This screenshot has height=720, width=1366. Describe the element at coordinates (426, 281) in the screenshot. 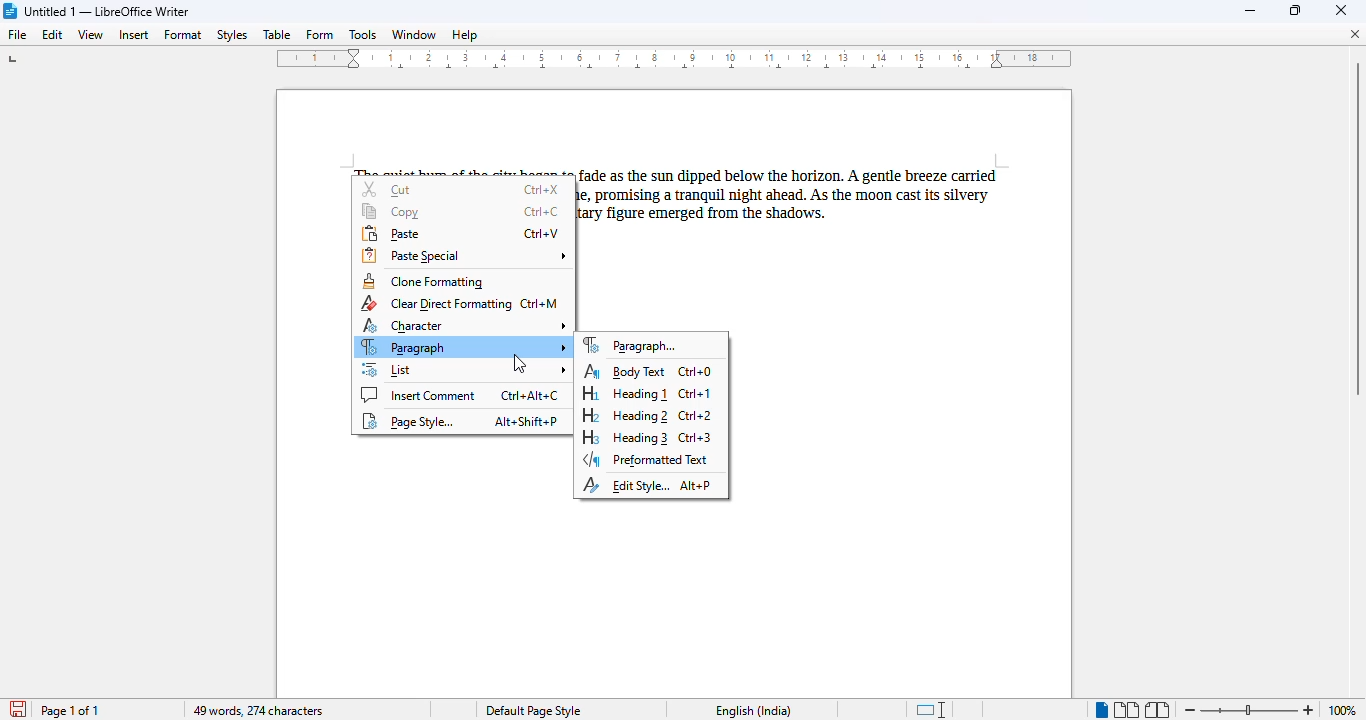

I see `clone formatting` at that location.